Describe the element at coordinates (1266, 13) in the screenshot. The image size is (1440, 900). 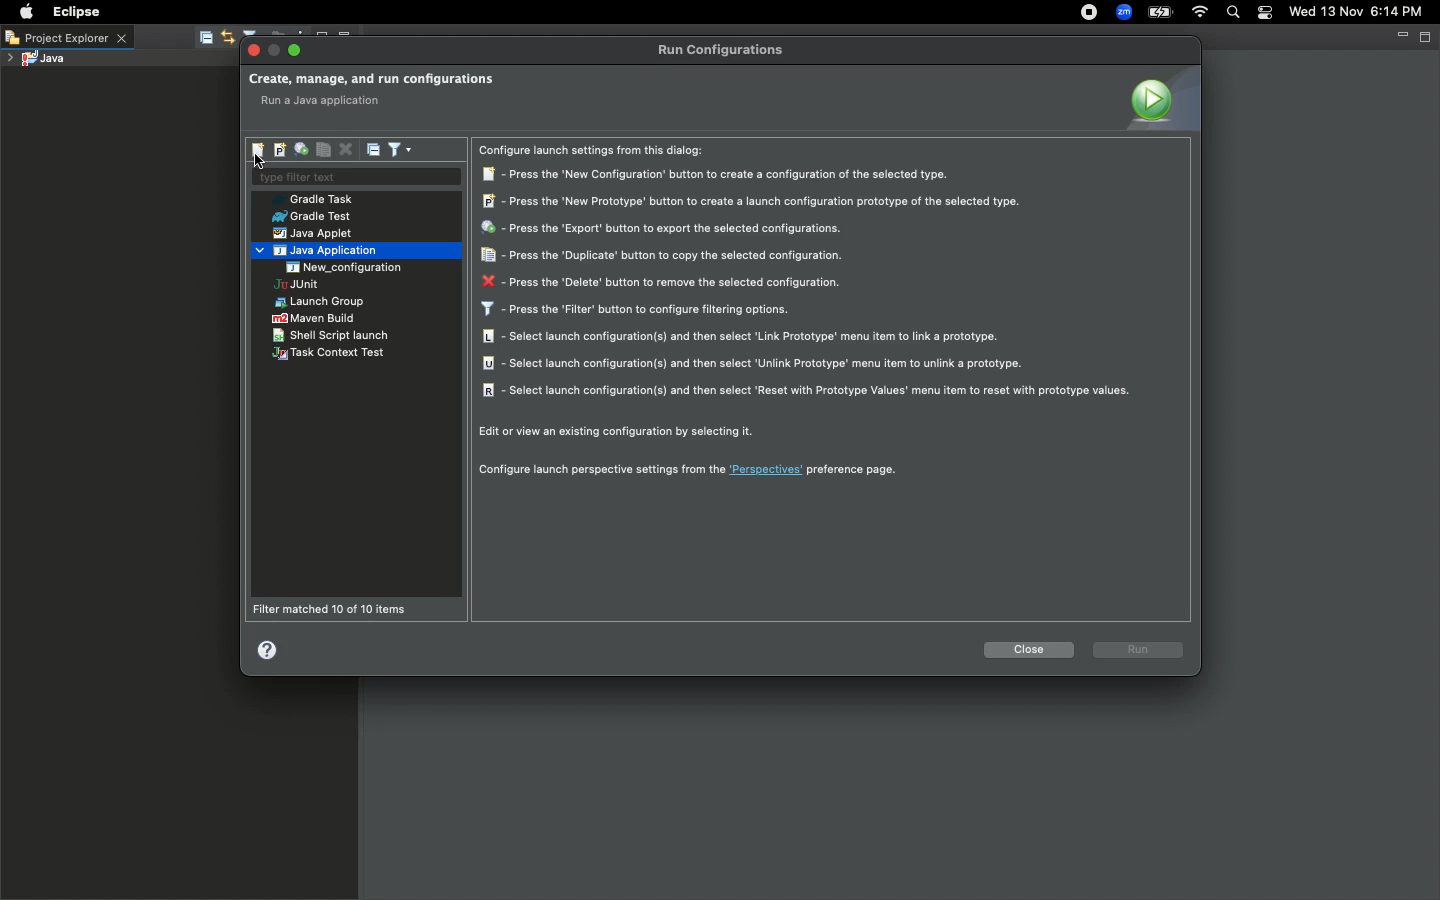
I see `Notification` at that location.